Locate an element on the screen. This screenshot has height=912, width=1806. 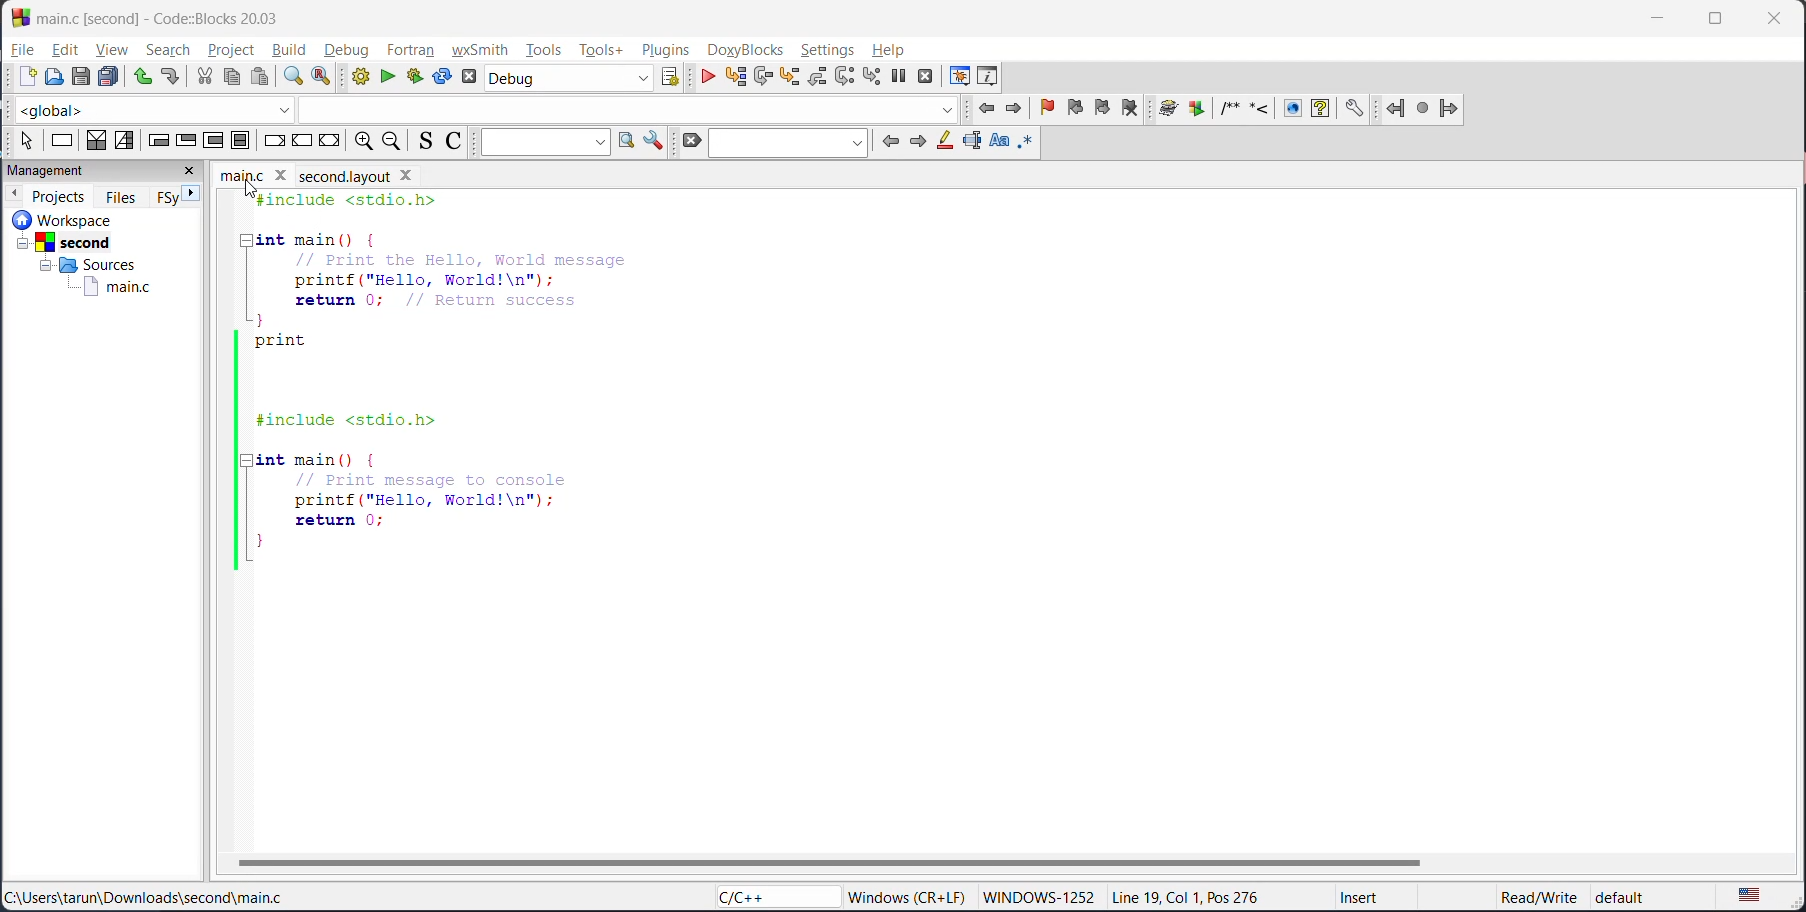
redo is located at coordinates (171, 76).